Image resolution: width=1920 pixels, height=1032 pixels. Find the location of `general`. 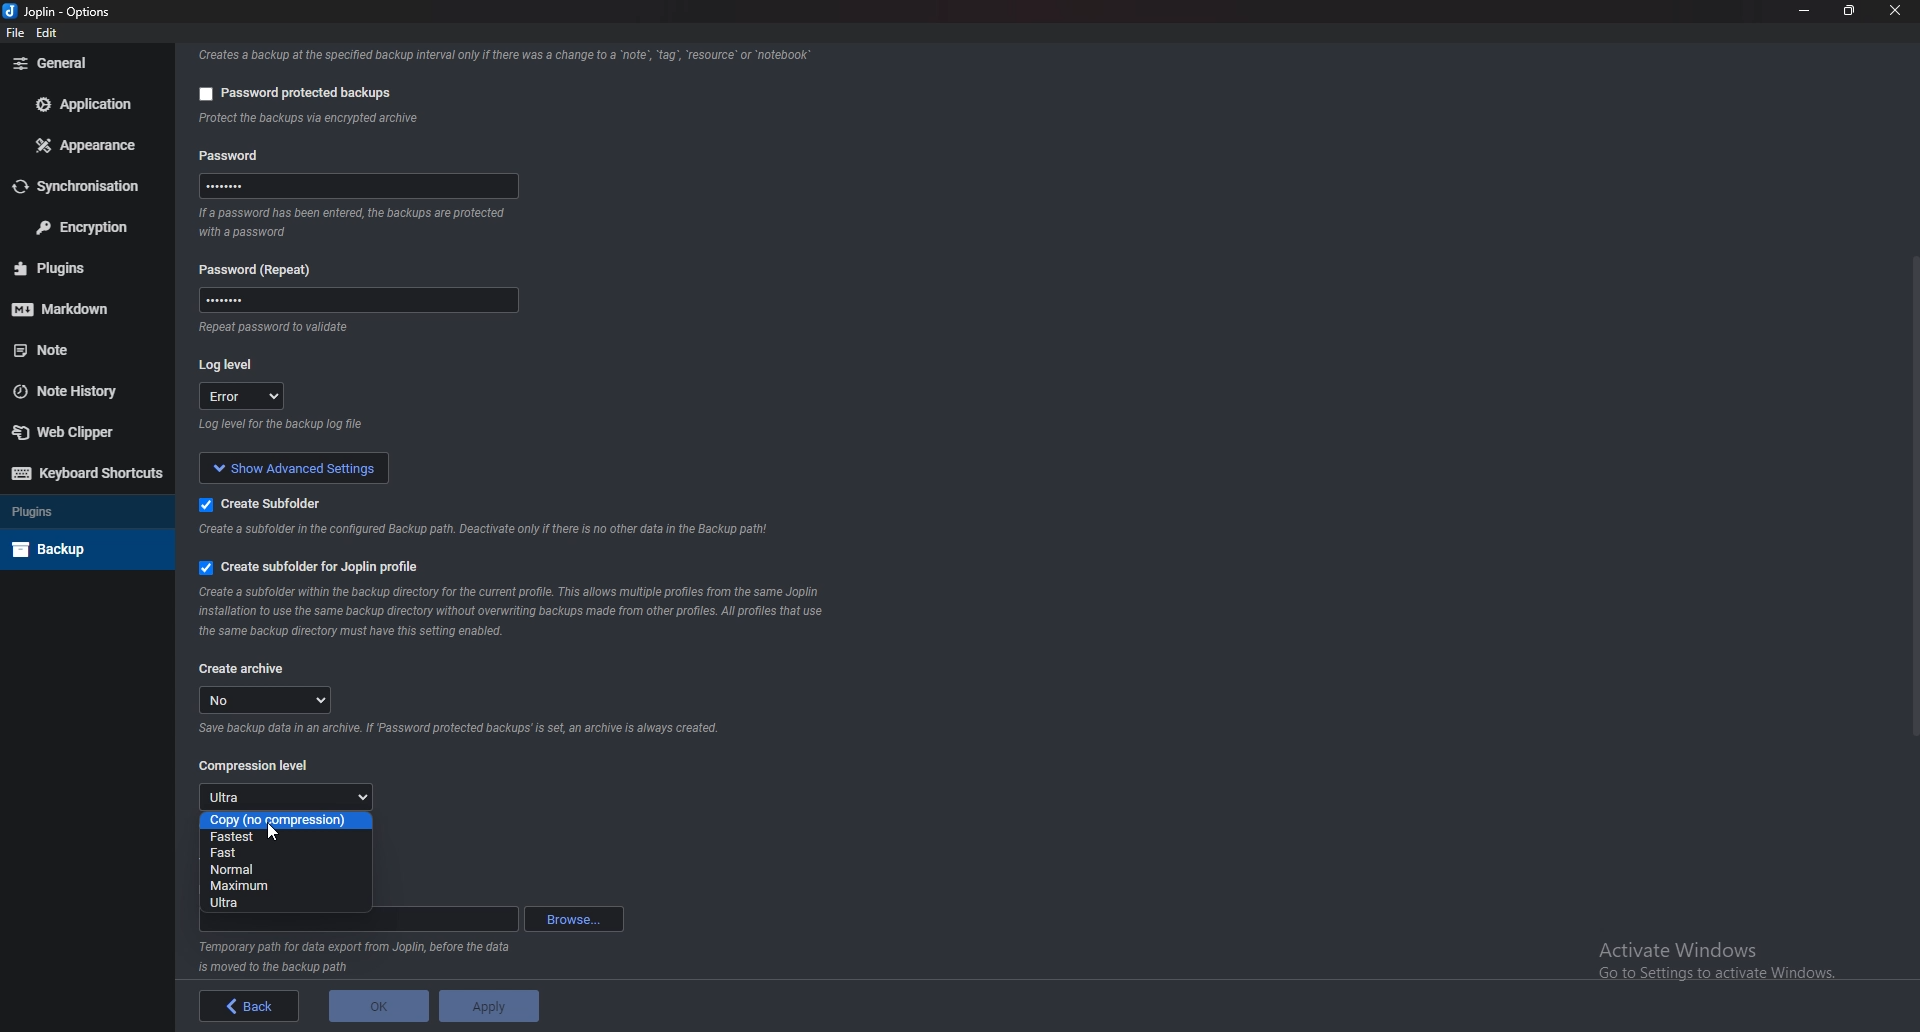

general is located at coordinates (81, 63).